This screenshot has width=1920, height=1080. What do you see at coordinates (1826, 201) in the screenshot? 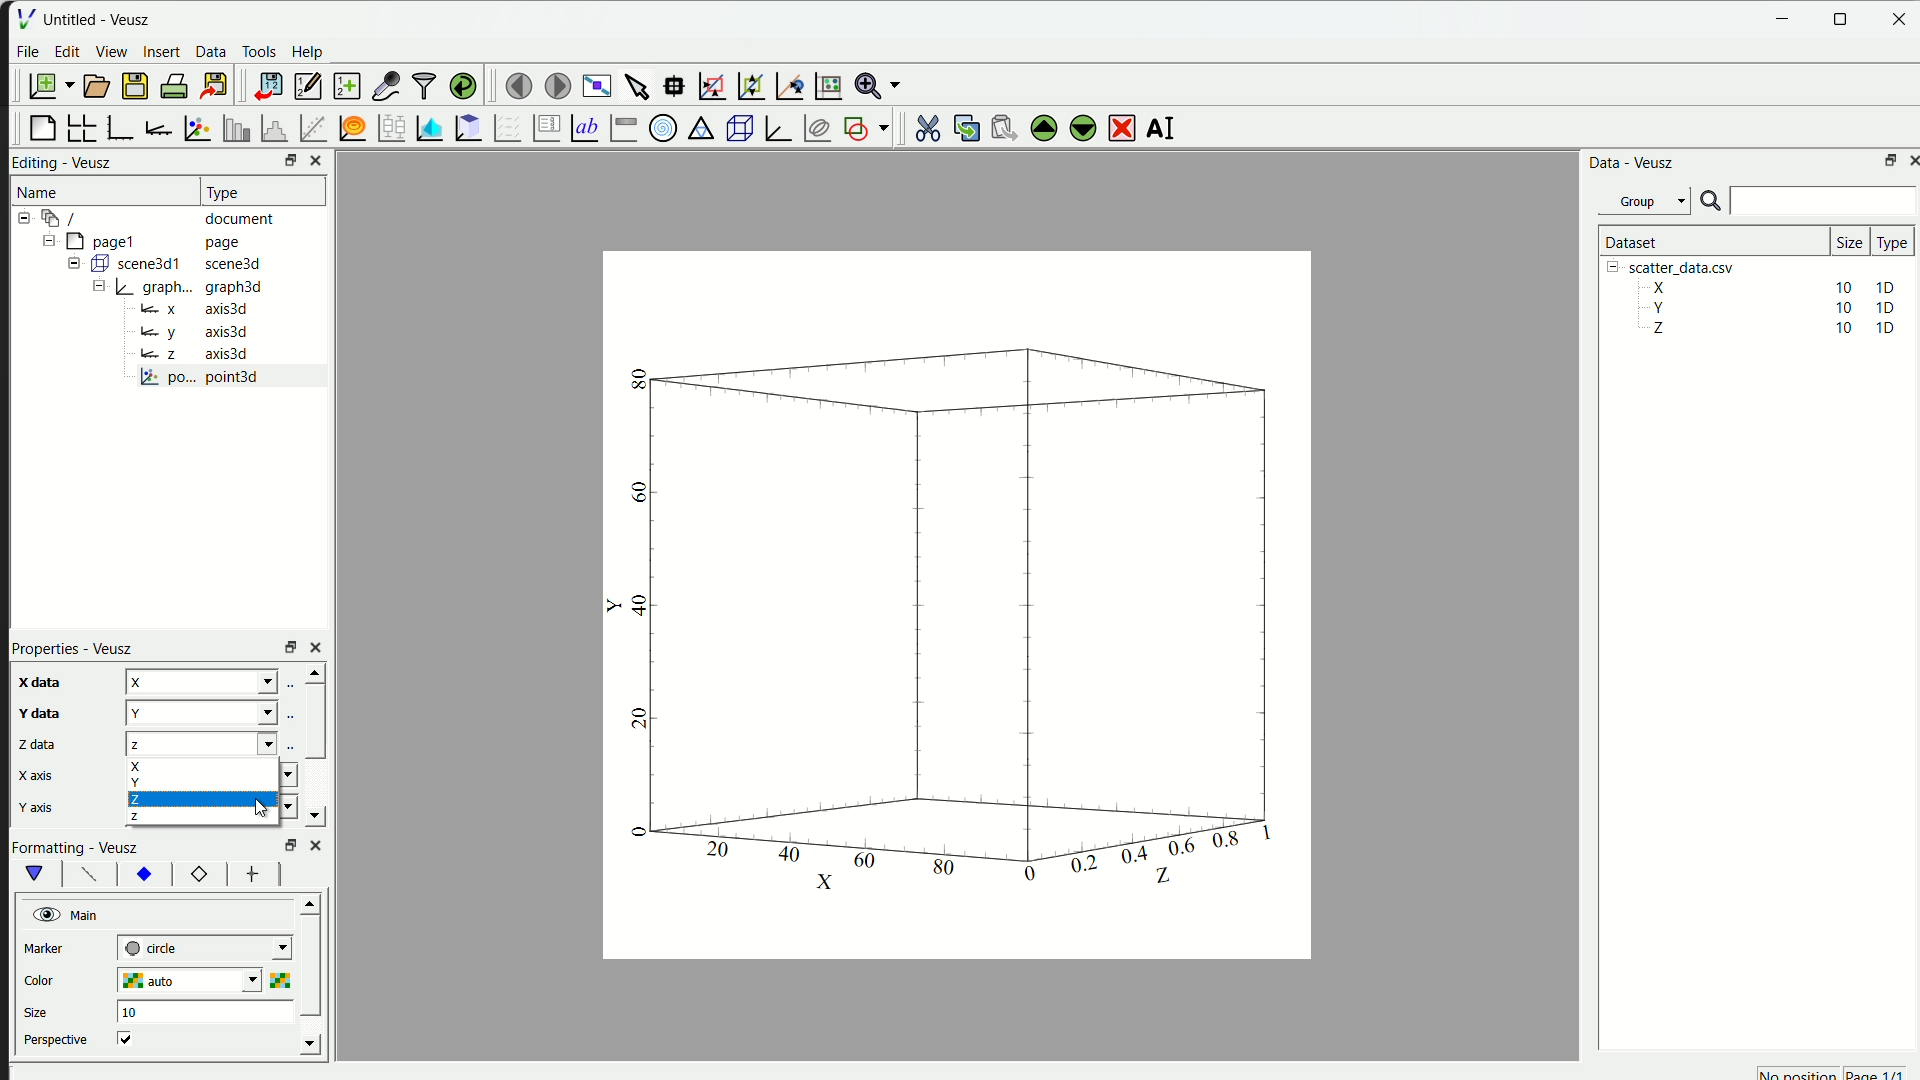
I see `search bar` at bounding box center [1826, 201].